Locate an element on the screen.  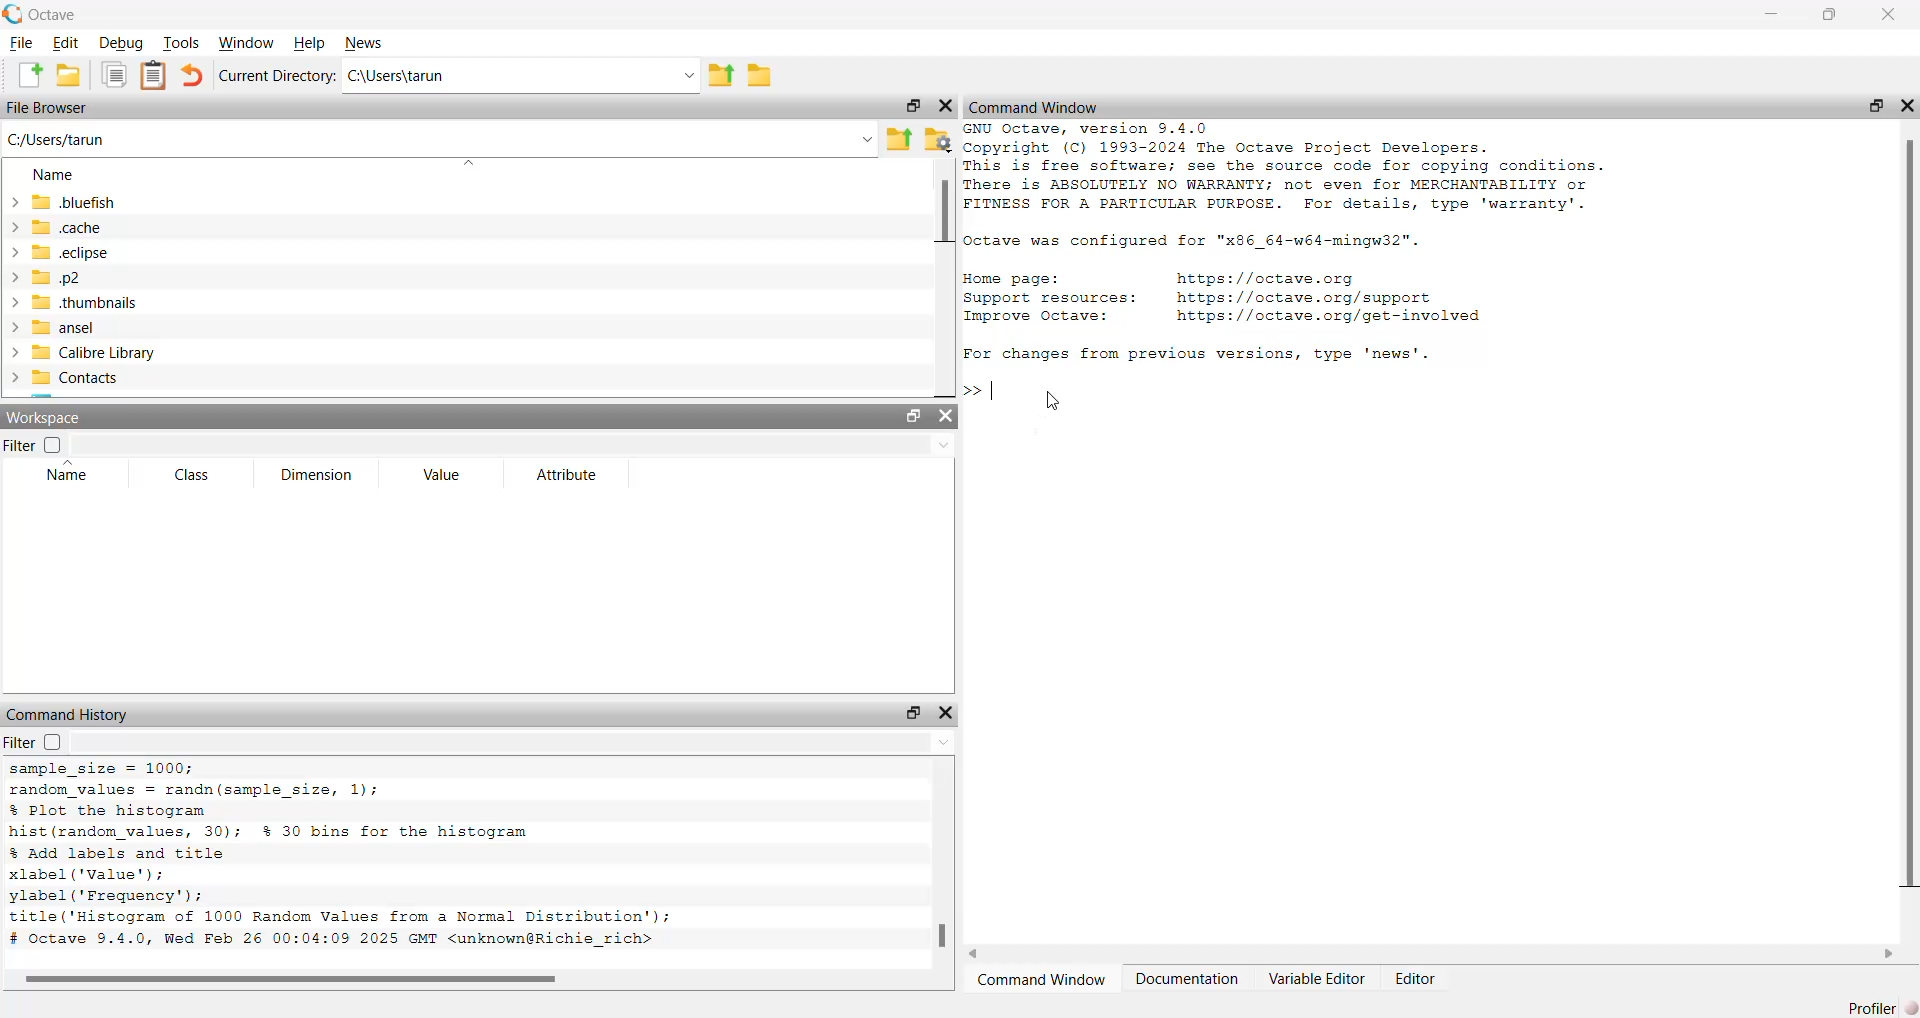
dropdown is located at coordinates (942, 446).